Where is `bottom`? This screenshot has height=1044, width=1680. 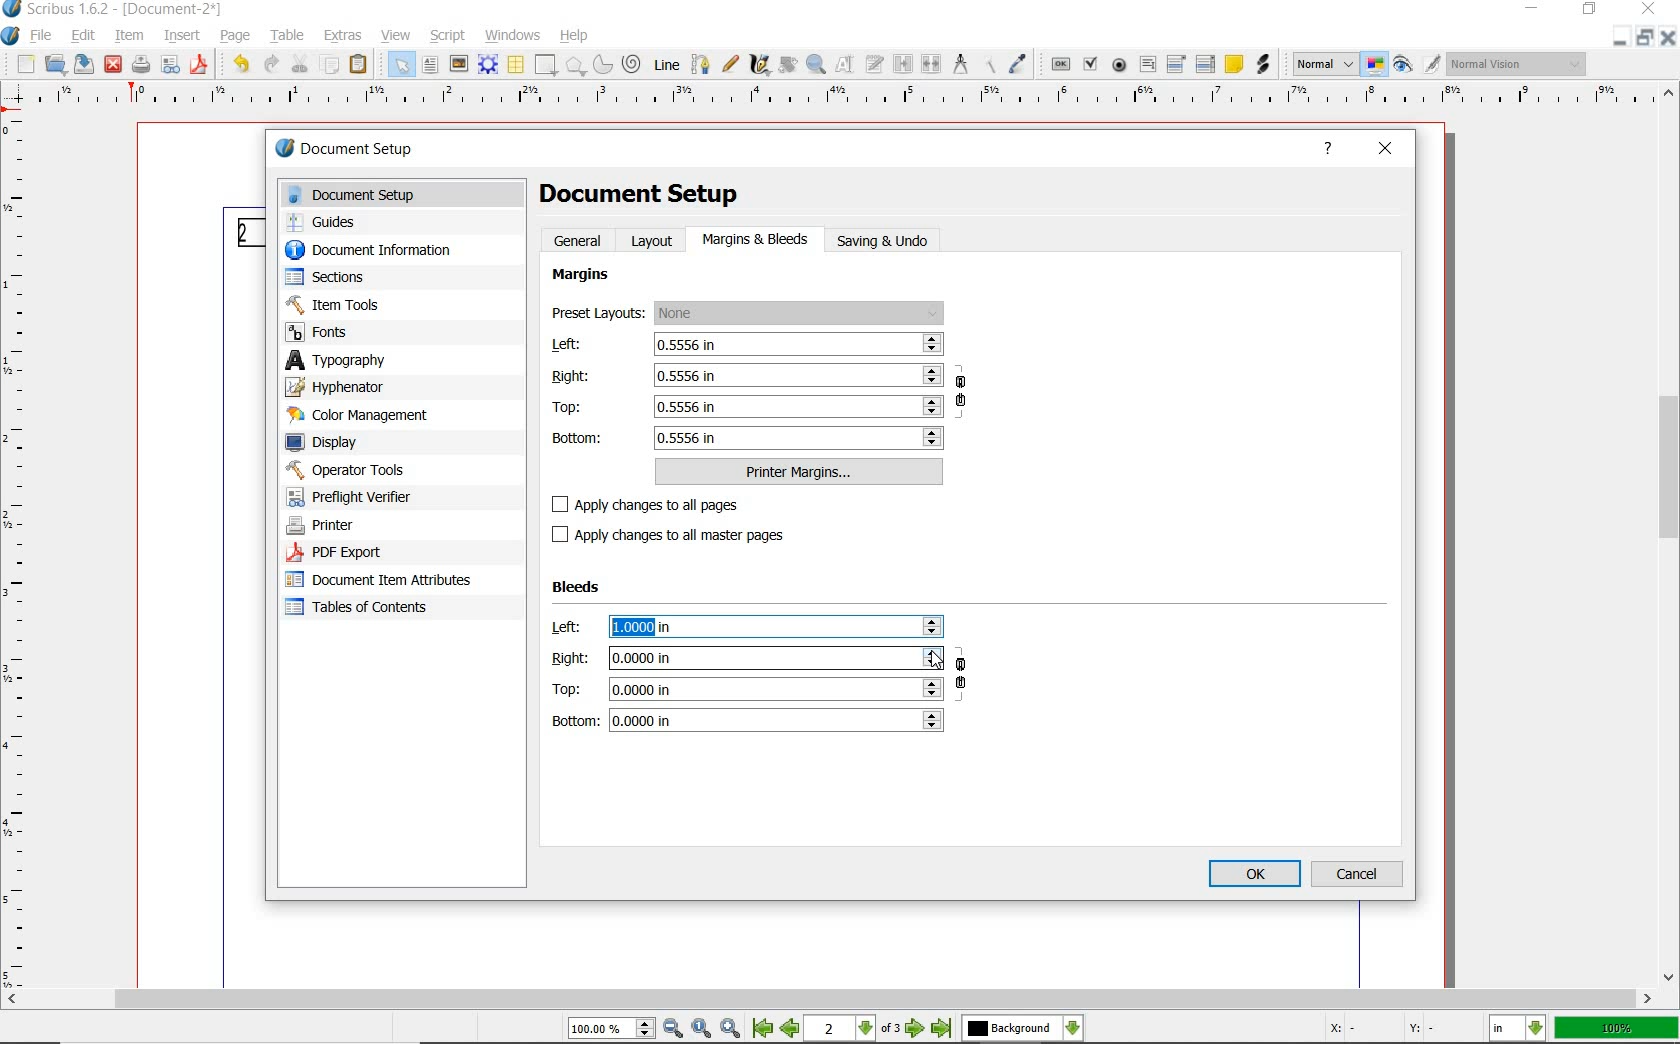
bottom is located at coordinates (749, 438).